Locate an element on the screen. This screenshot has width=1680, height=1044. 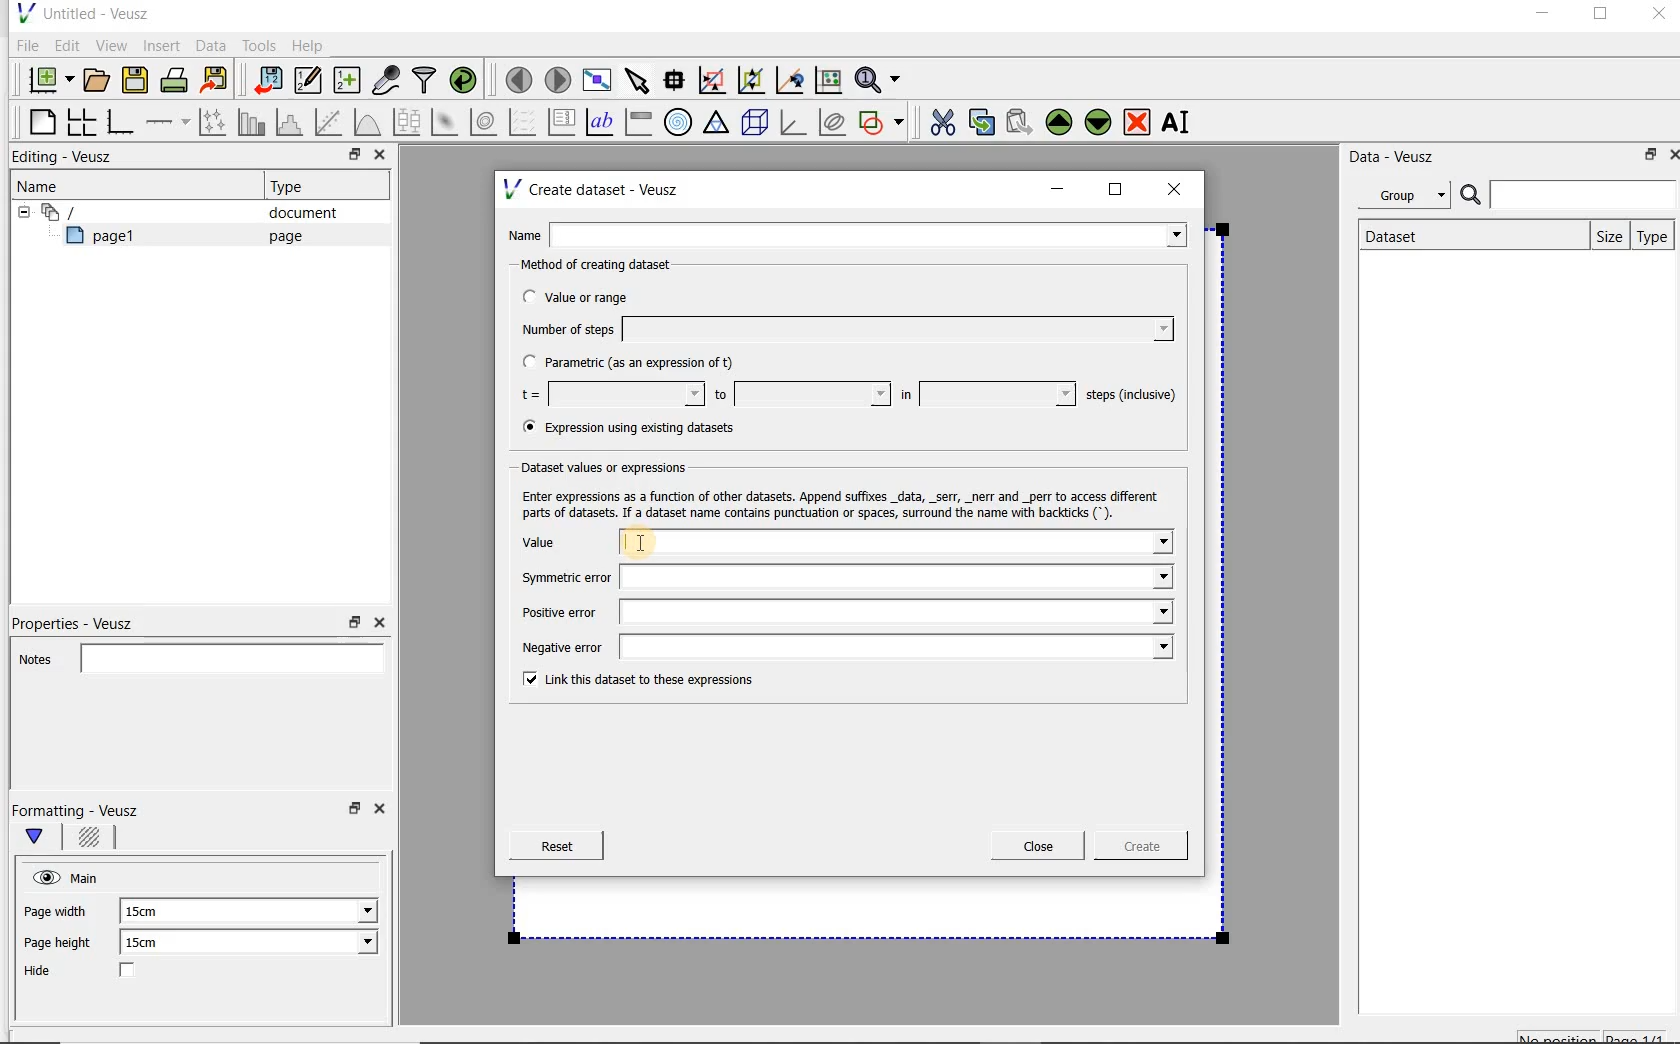
Negative error  is located at coordinates (842, 649).